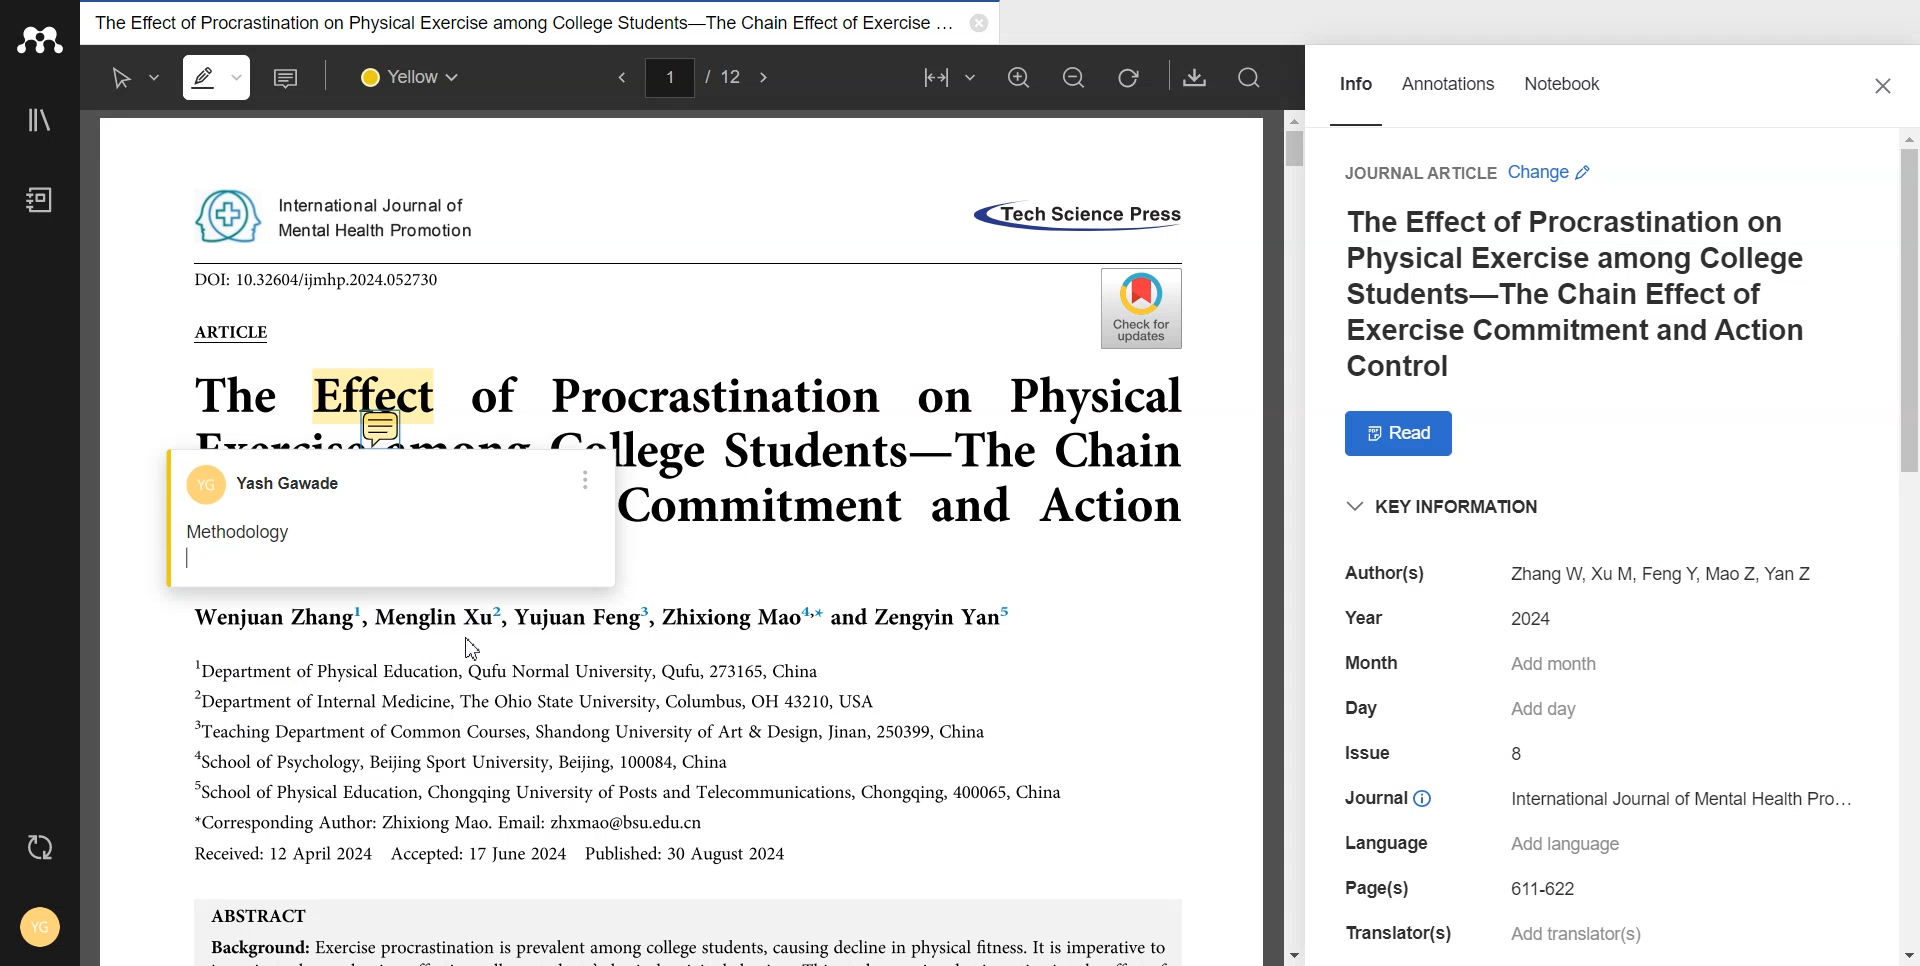  I want to click on Vertical scroll bar, so click(1908, 545).